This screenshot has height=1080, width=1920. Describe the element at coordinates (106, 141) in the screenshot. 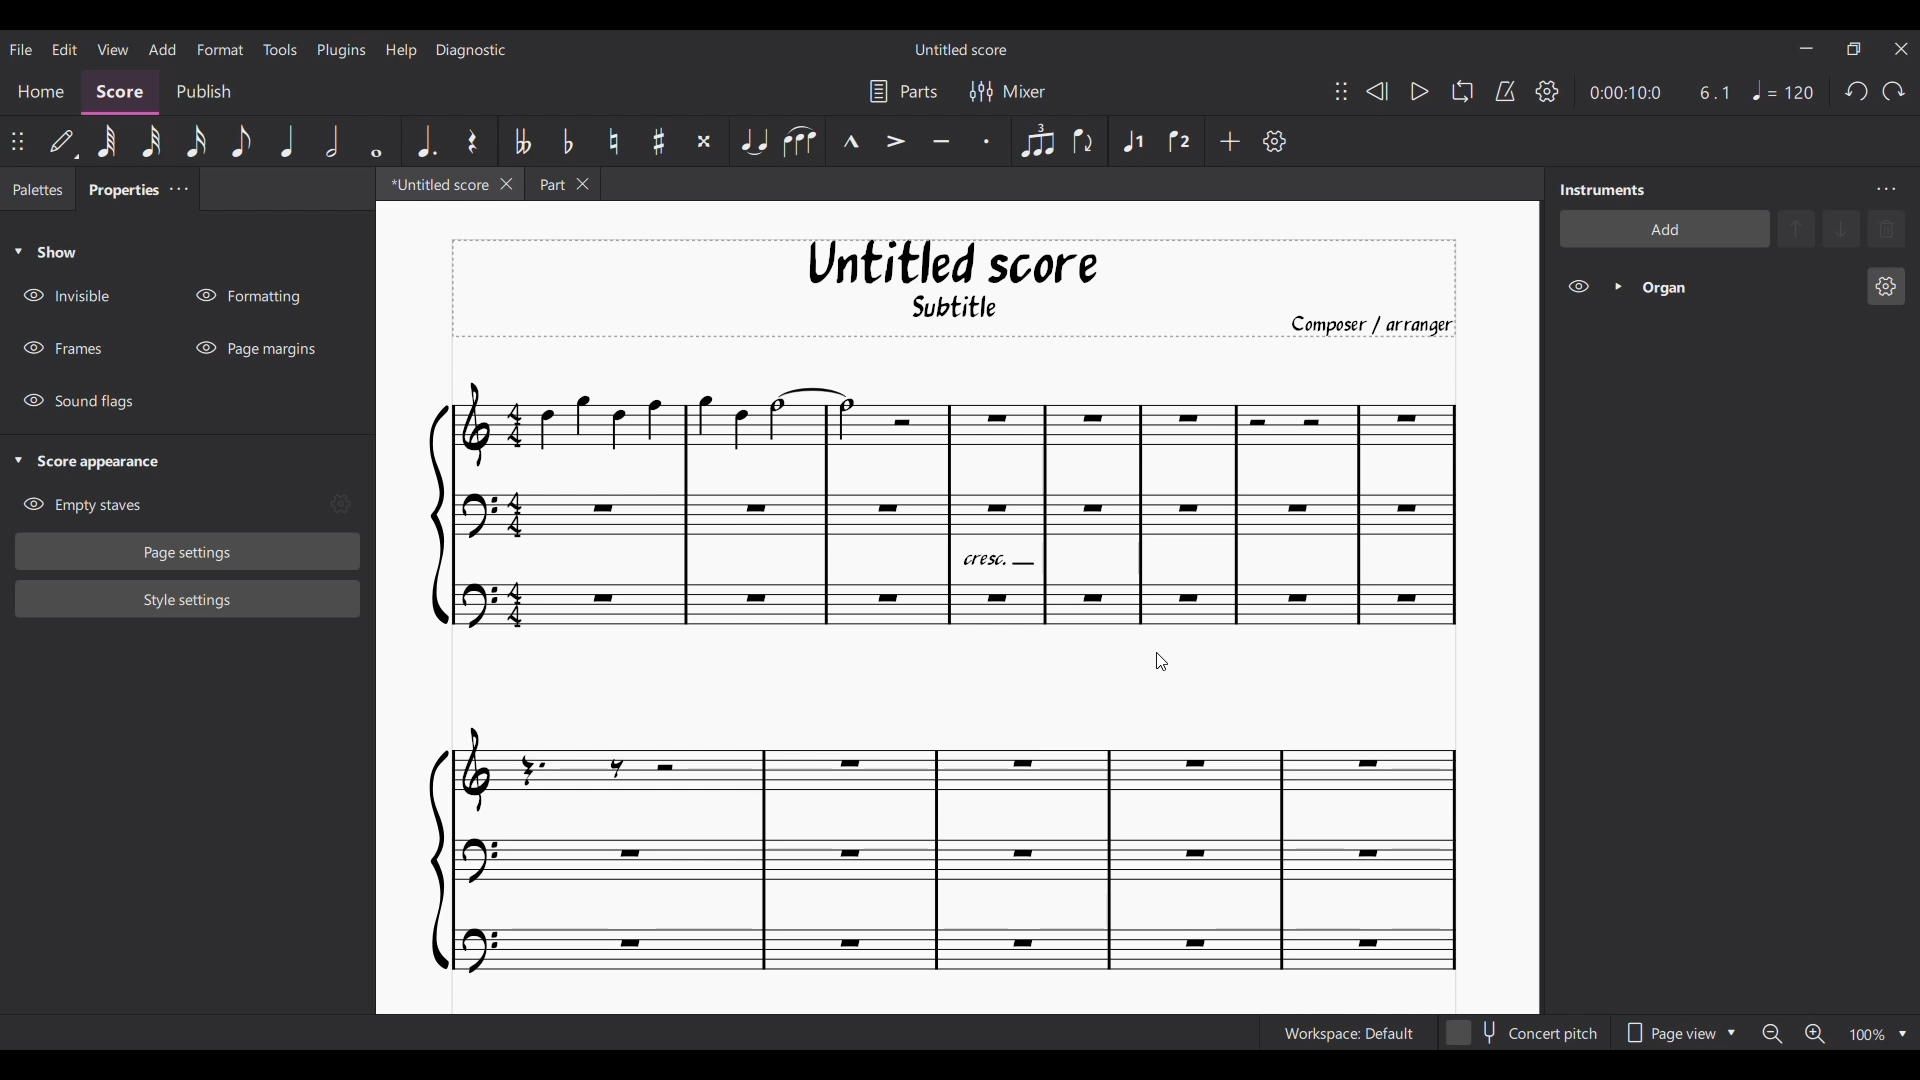

I see `64th note` at that location.